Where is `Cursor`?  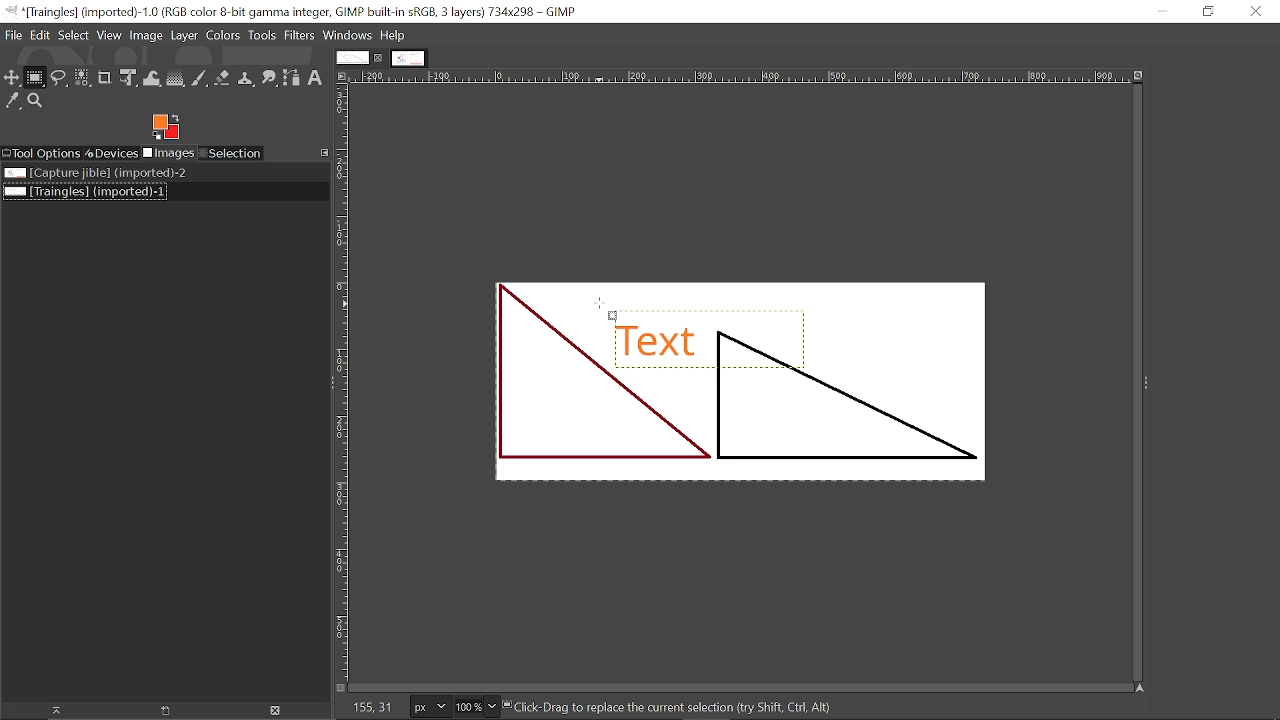
Cursor is located at coordinates (607, 315).